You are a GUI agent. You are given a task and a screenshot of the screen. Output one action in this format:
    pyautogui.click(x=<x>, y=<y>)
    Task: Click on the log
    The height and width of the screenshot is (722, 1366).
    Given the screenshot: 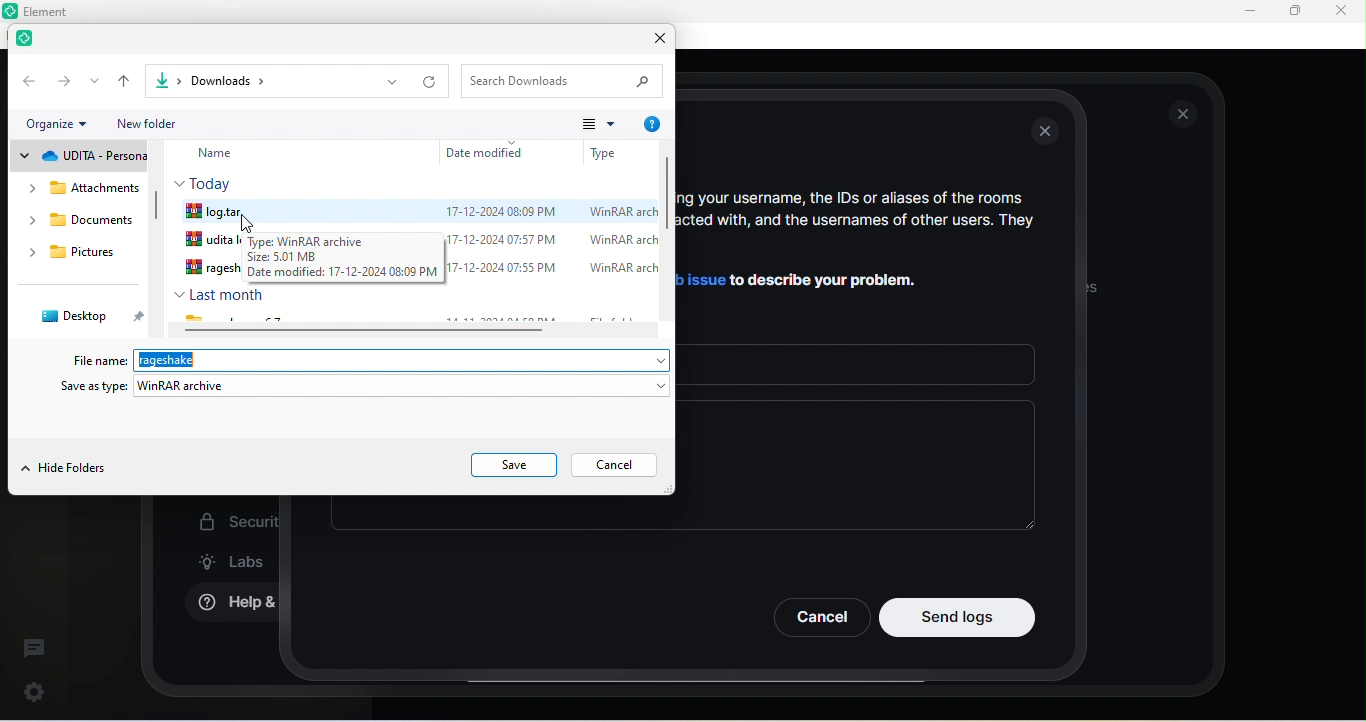 What is the action you would take?
    pyautogui.click(x=167, y=360)
    